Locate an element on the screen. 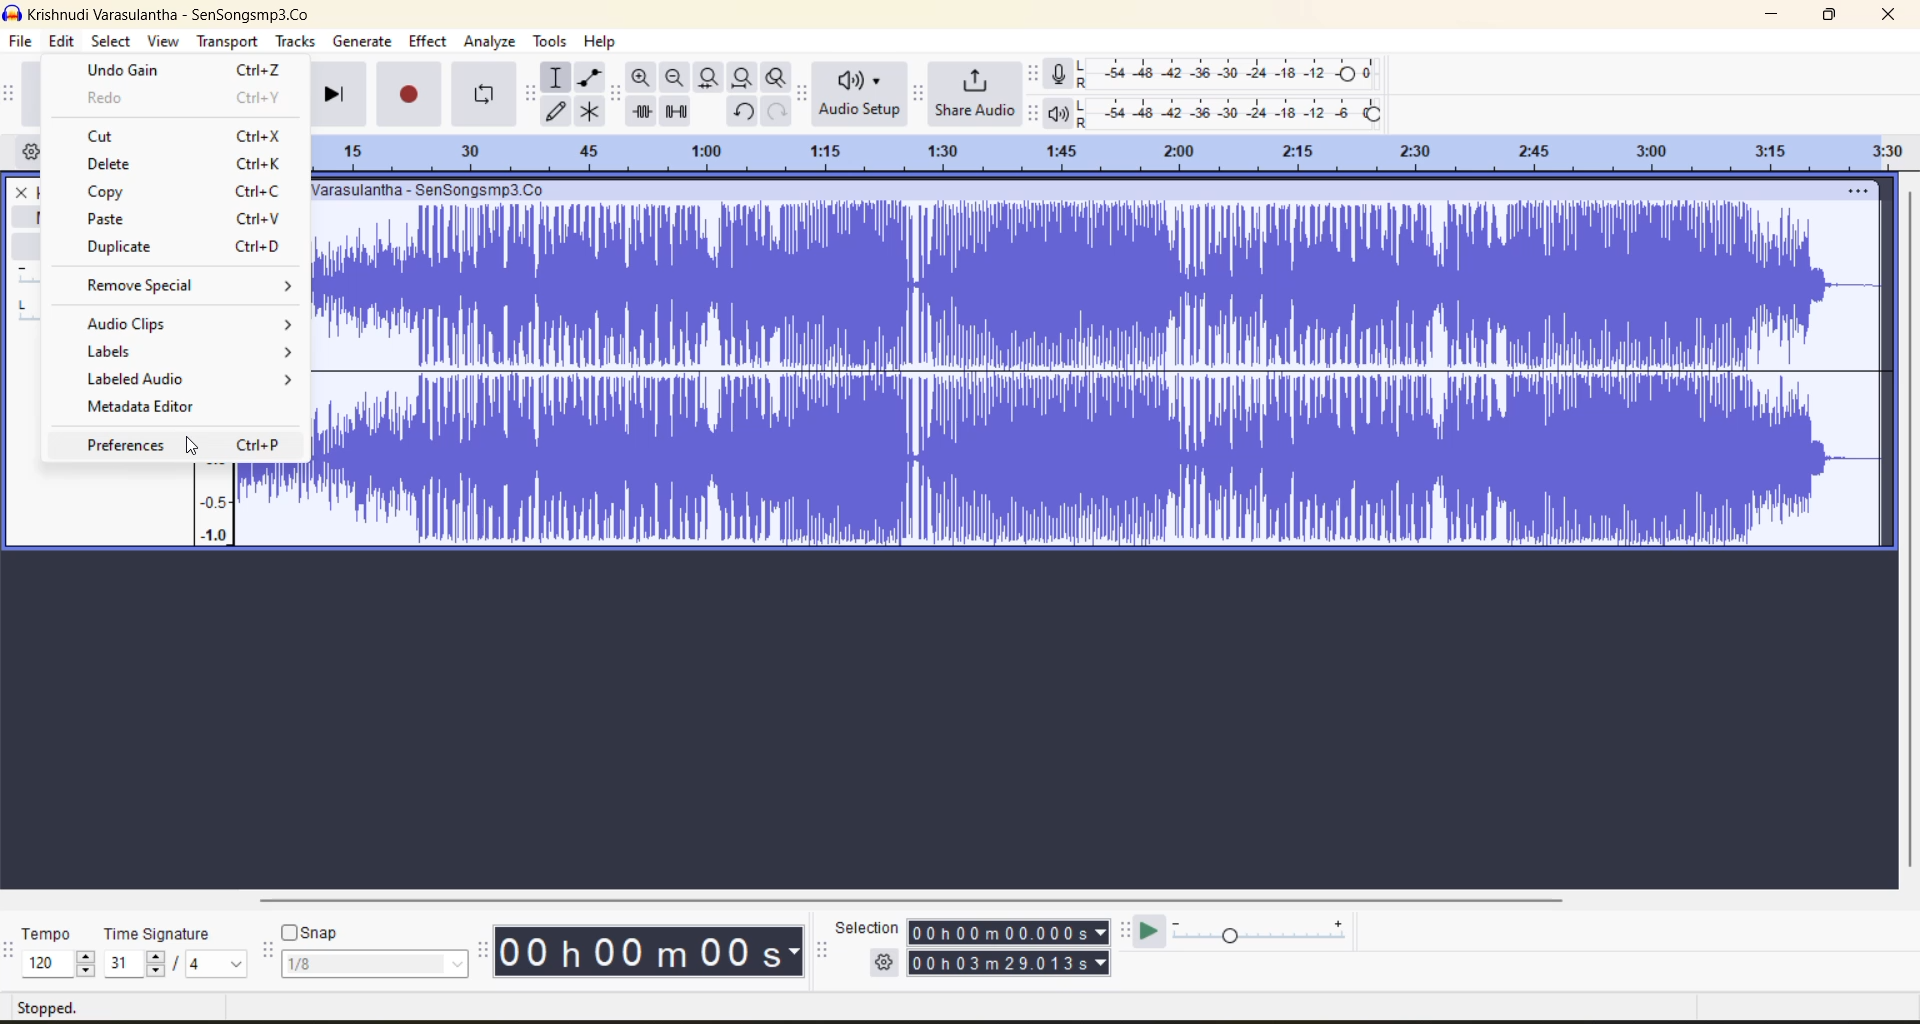 This screenshot has height=1024, width=1920. selection tool is located at coordinates (556, 76).